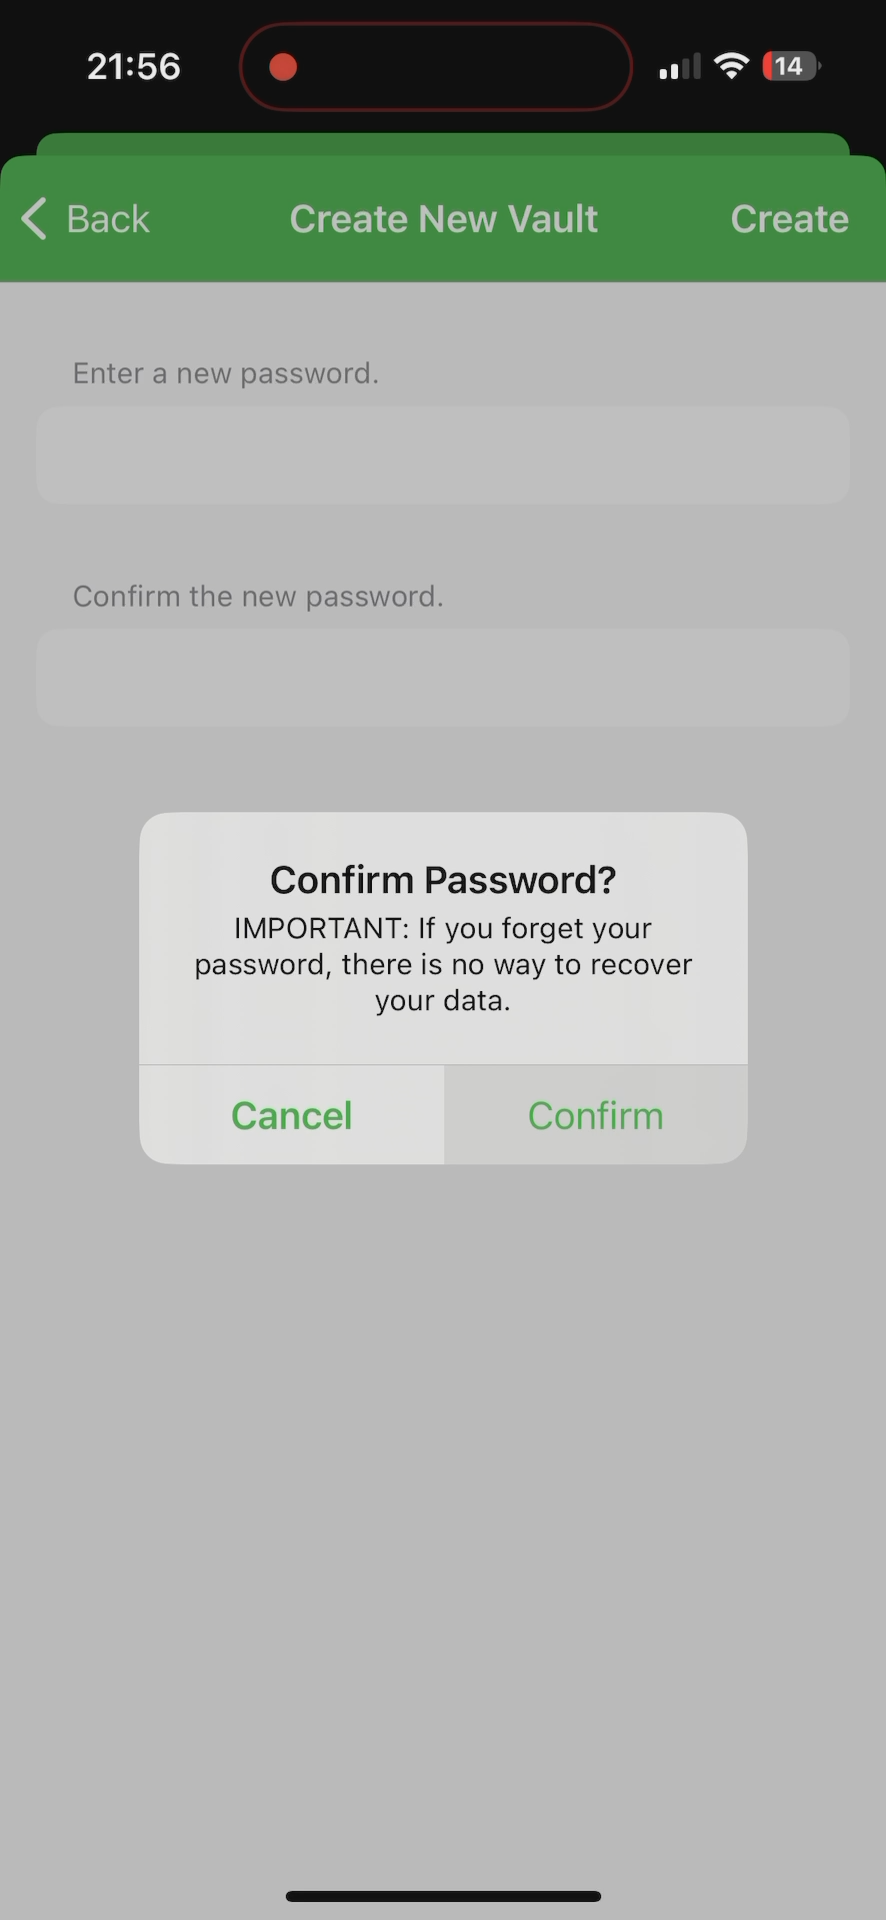 The width and height of the screenshot is (886, 1920). What do you see at coordinates (283, 63) in the screenshot?
I see `recording the screen` at bounding box center [283, 63].